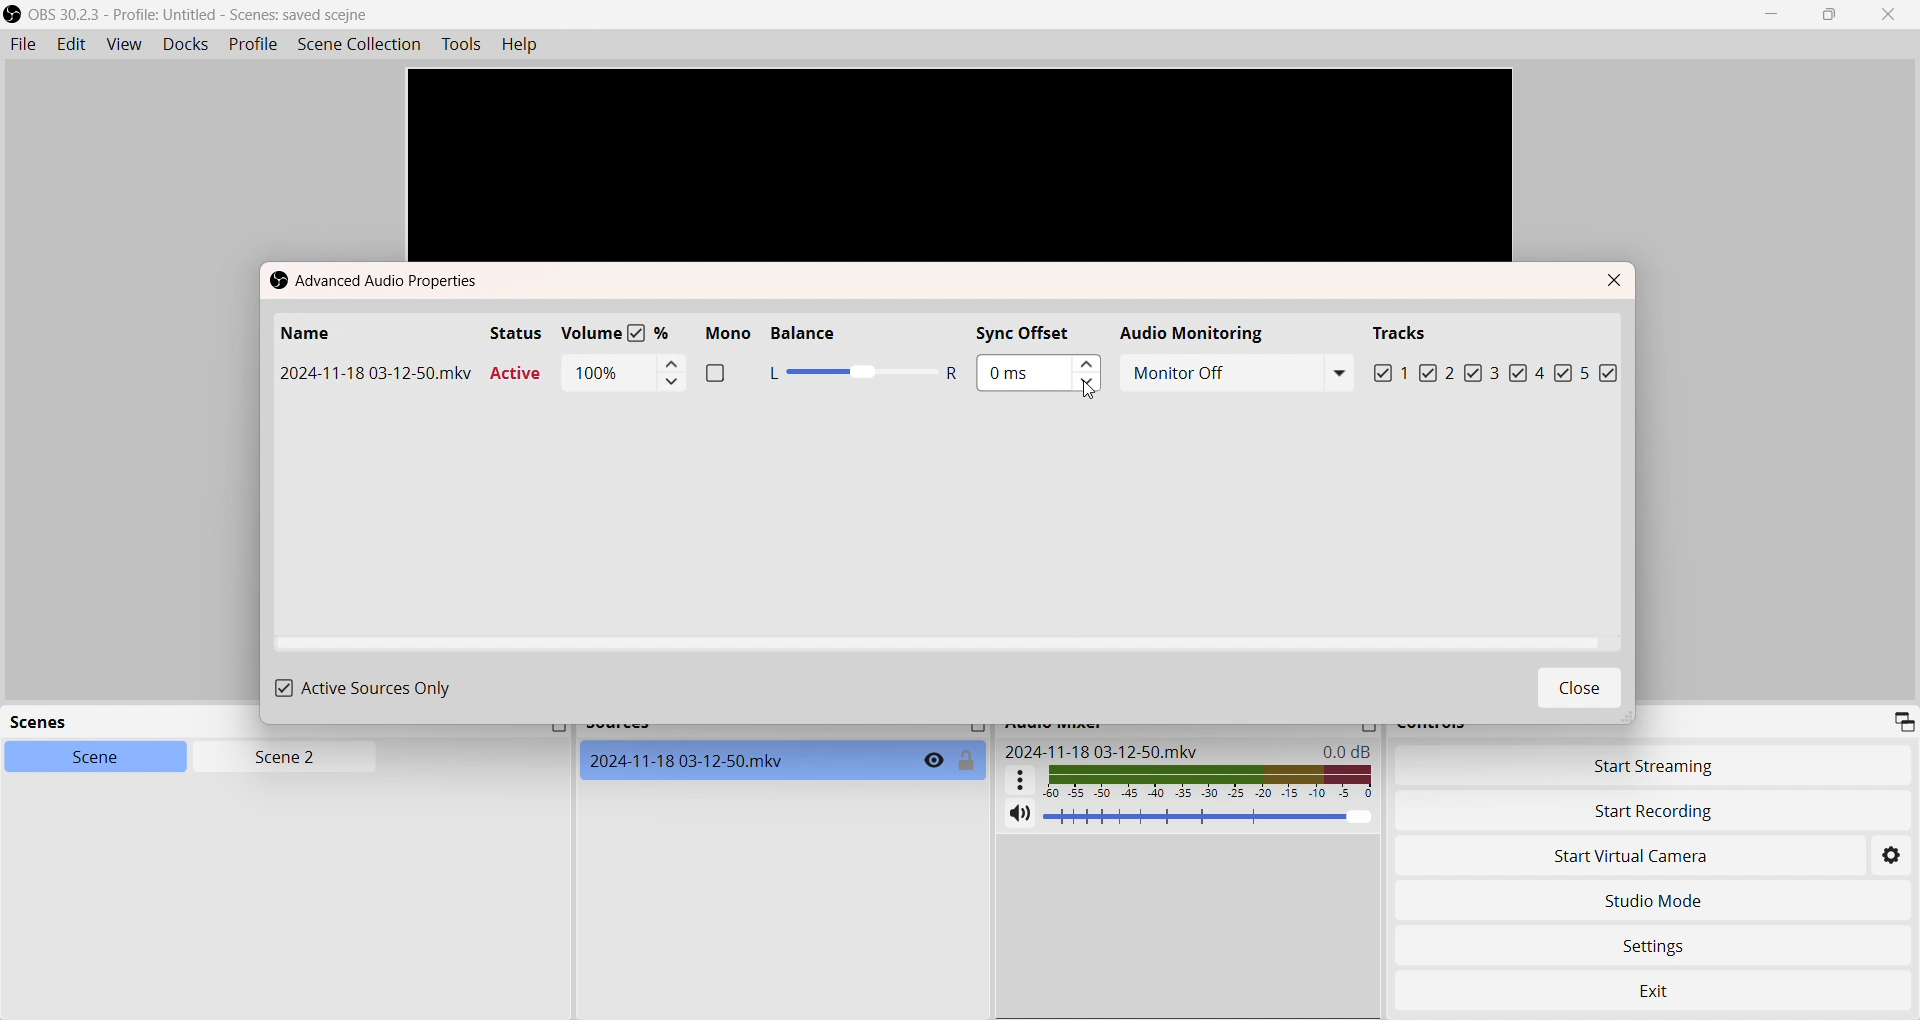  I want to click on Docks, so click(183, 43).